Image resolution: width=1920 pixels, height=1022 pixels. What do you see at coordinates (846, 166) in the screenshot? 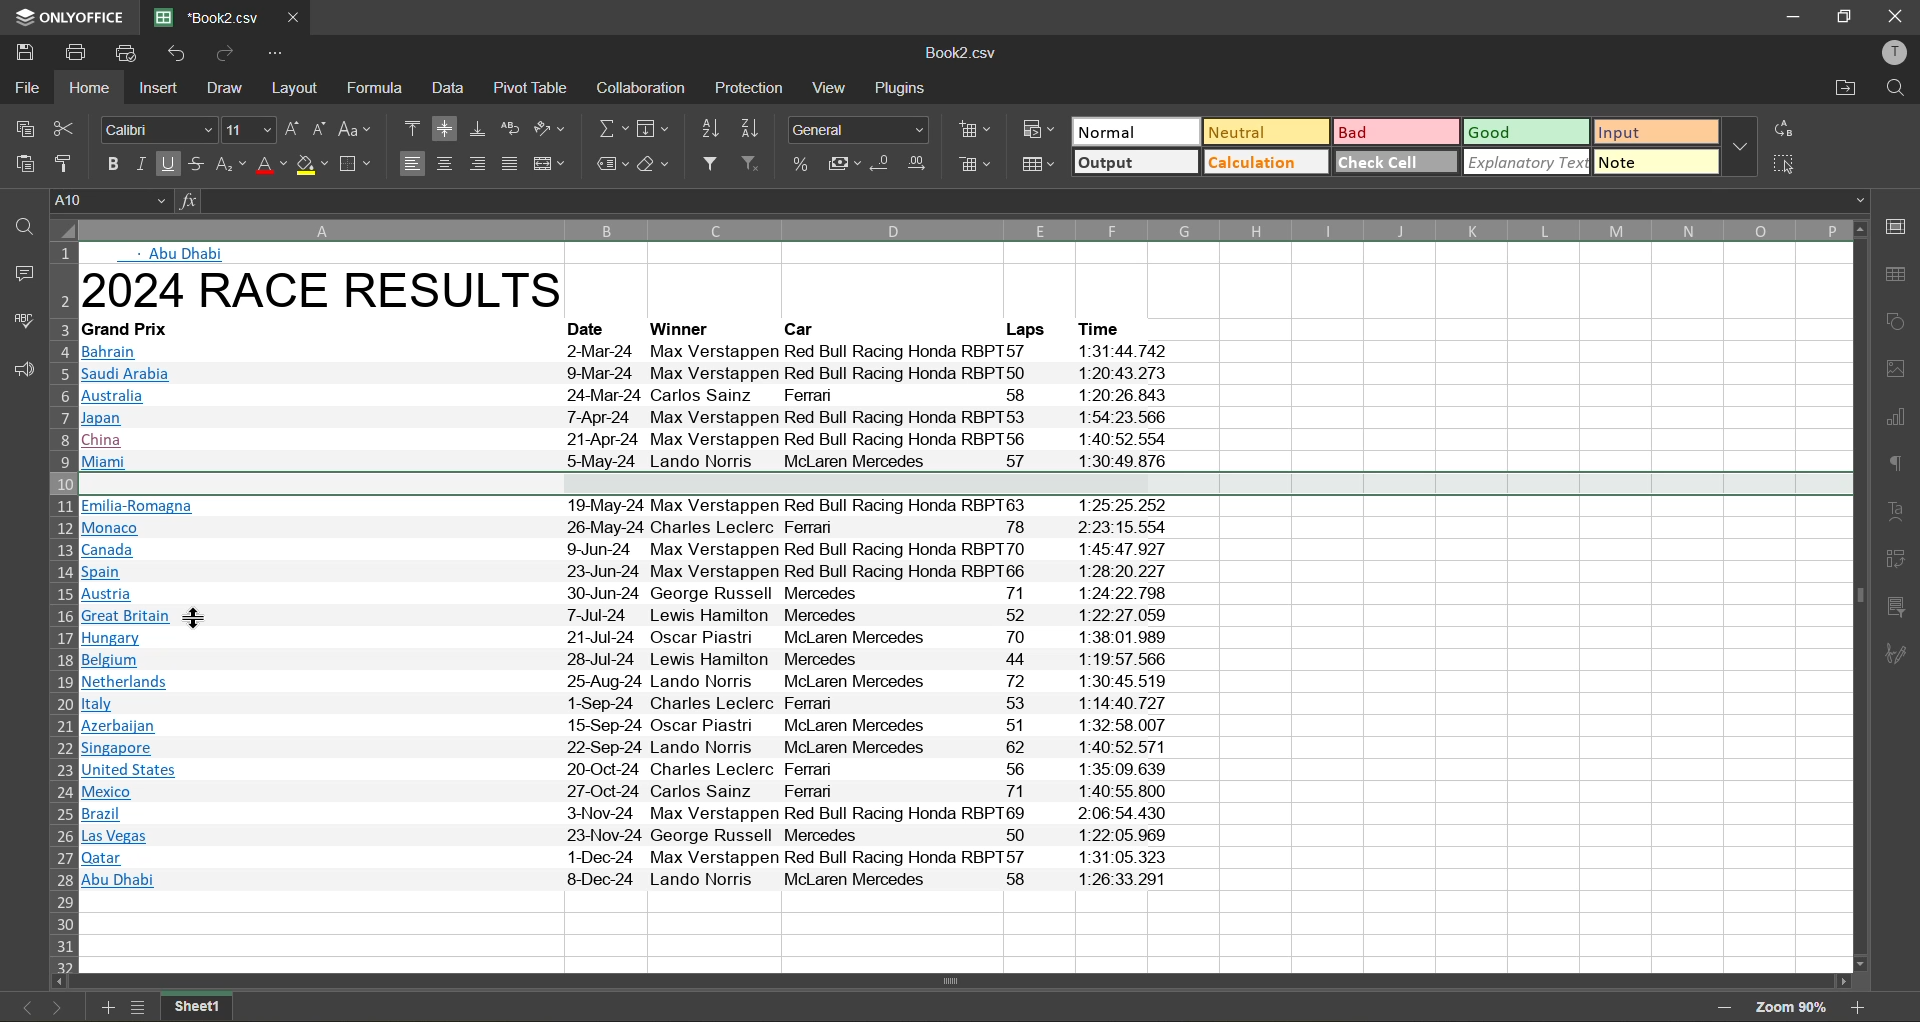
I see `accounting` at bounding box center [846, 166].